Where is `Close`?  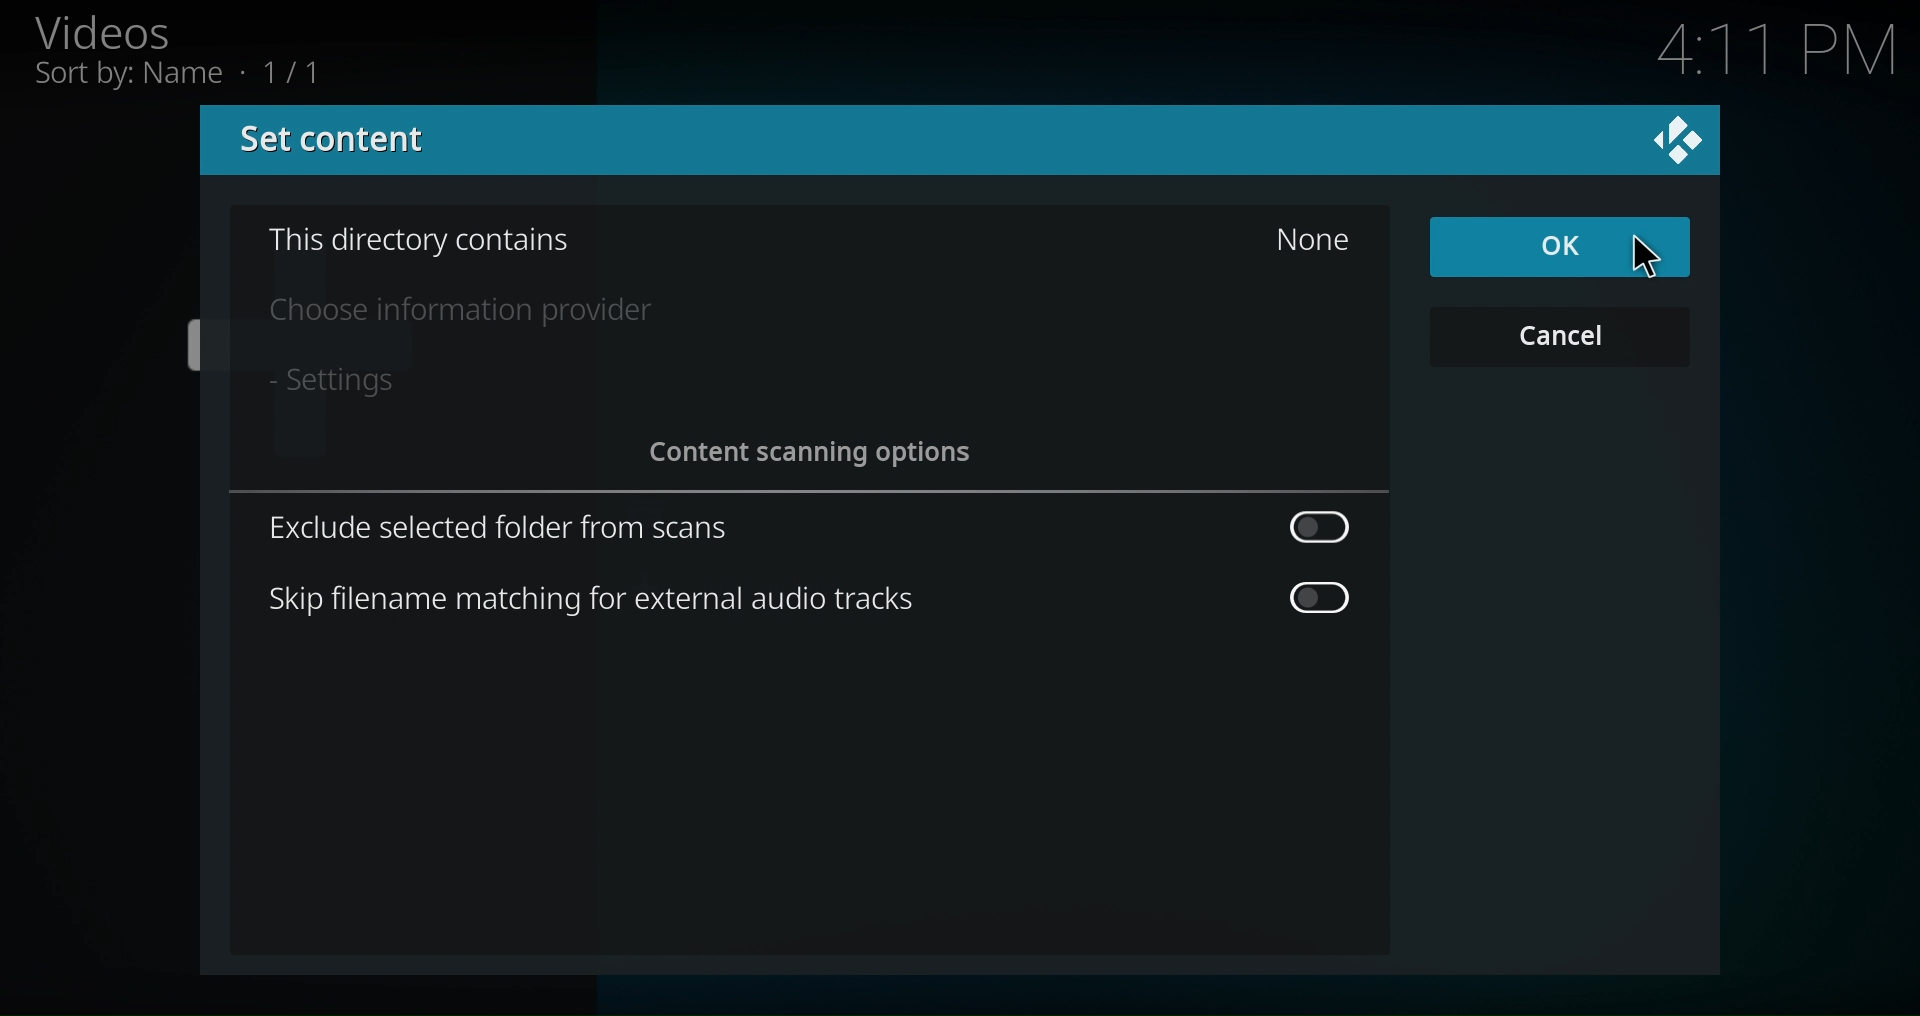 Close is located at coordinates (1678, 140).